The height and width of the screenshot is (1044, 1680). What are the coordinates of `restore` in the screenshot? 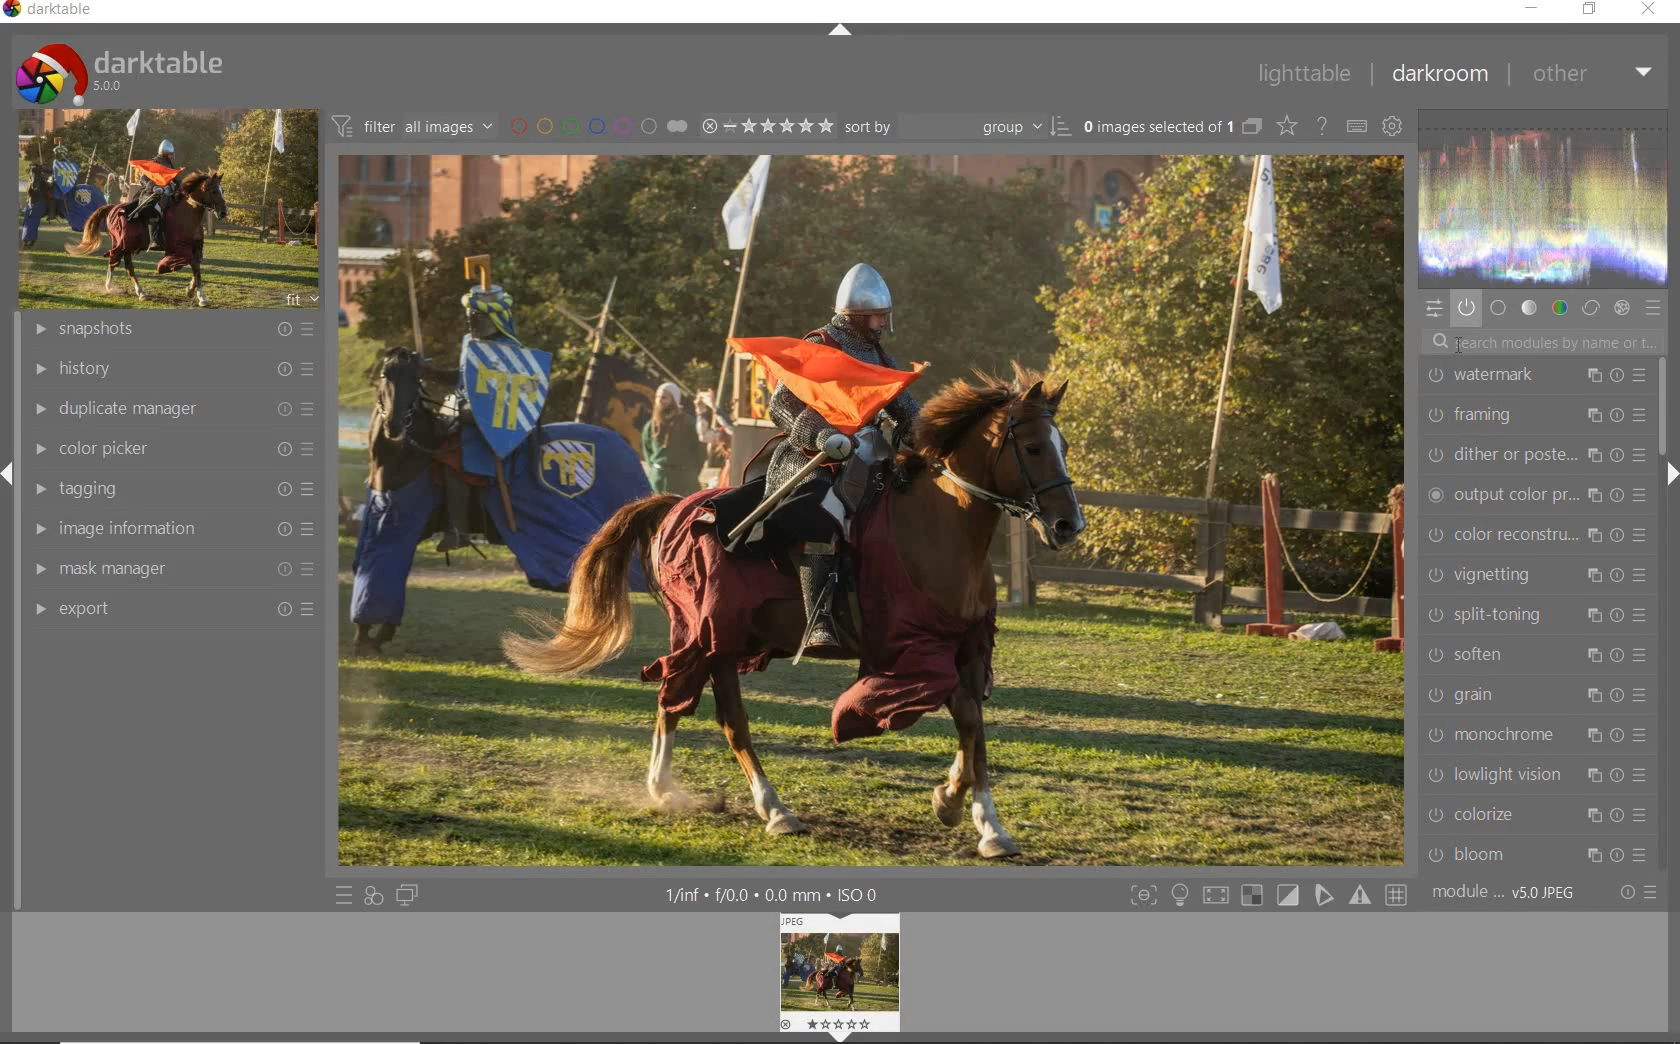 It's located at (1591, 12).